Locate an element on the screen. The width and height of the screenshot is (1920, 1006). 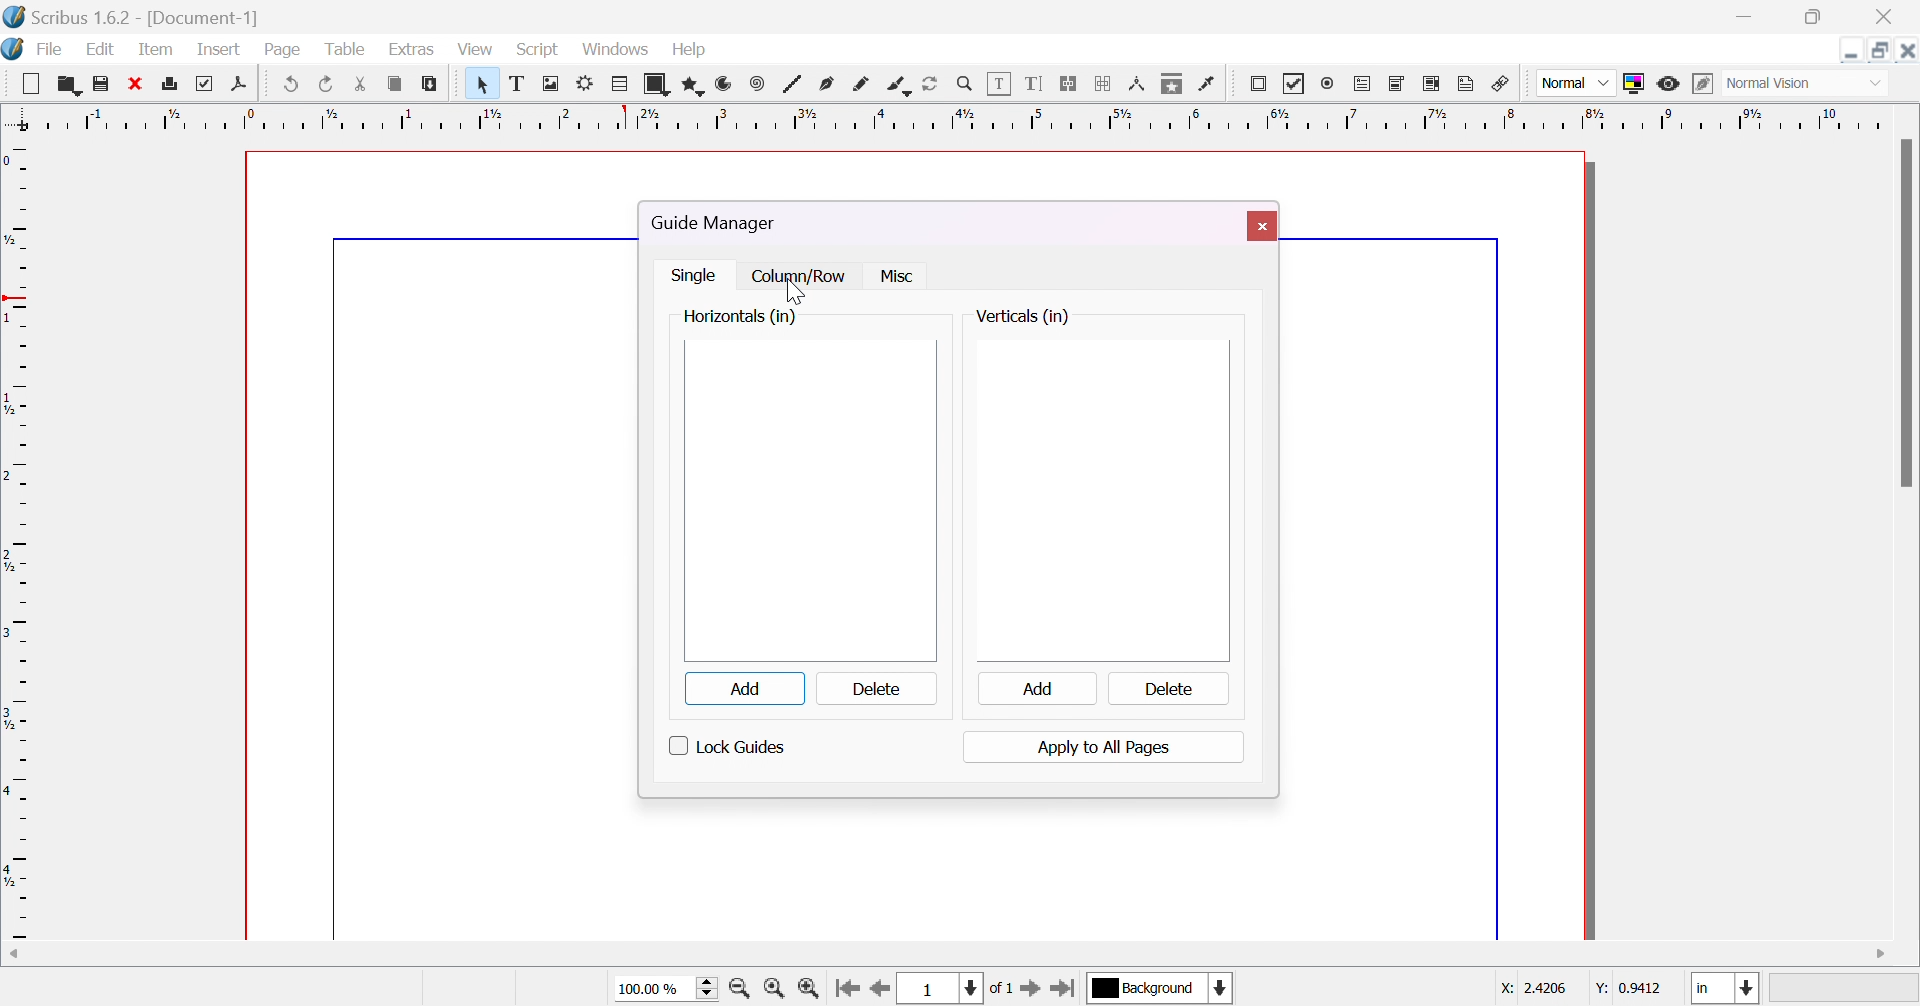
delete is located at coordinates (1168, 687).